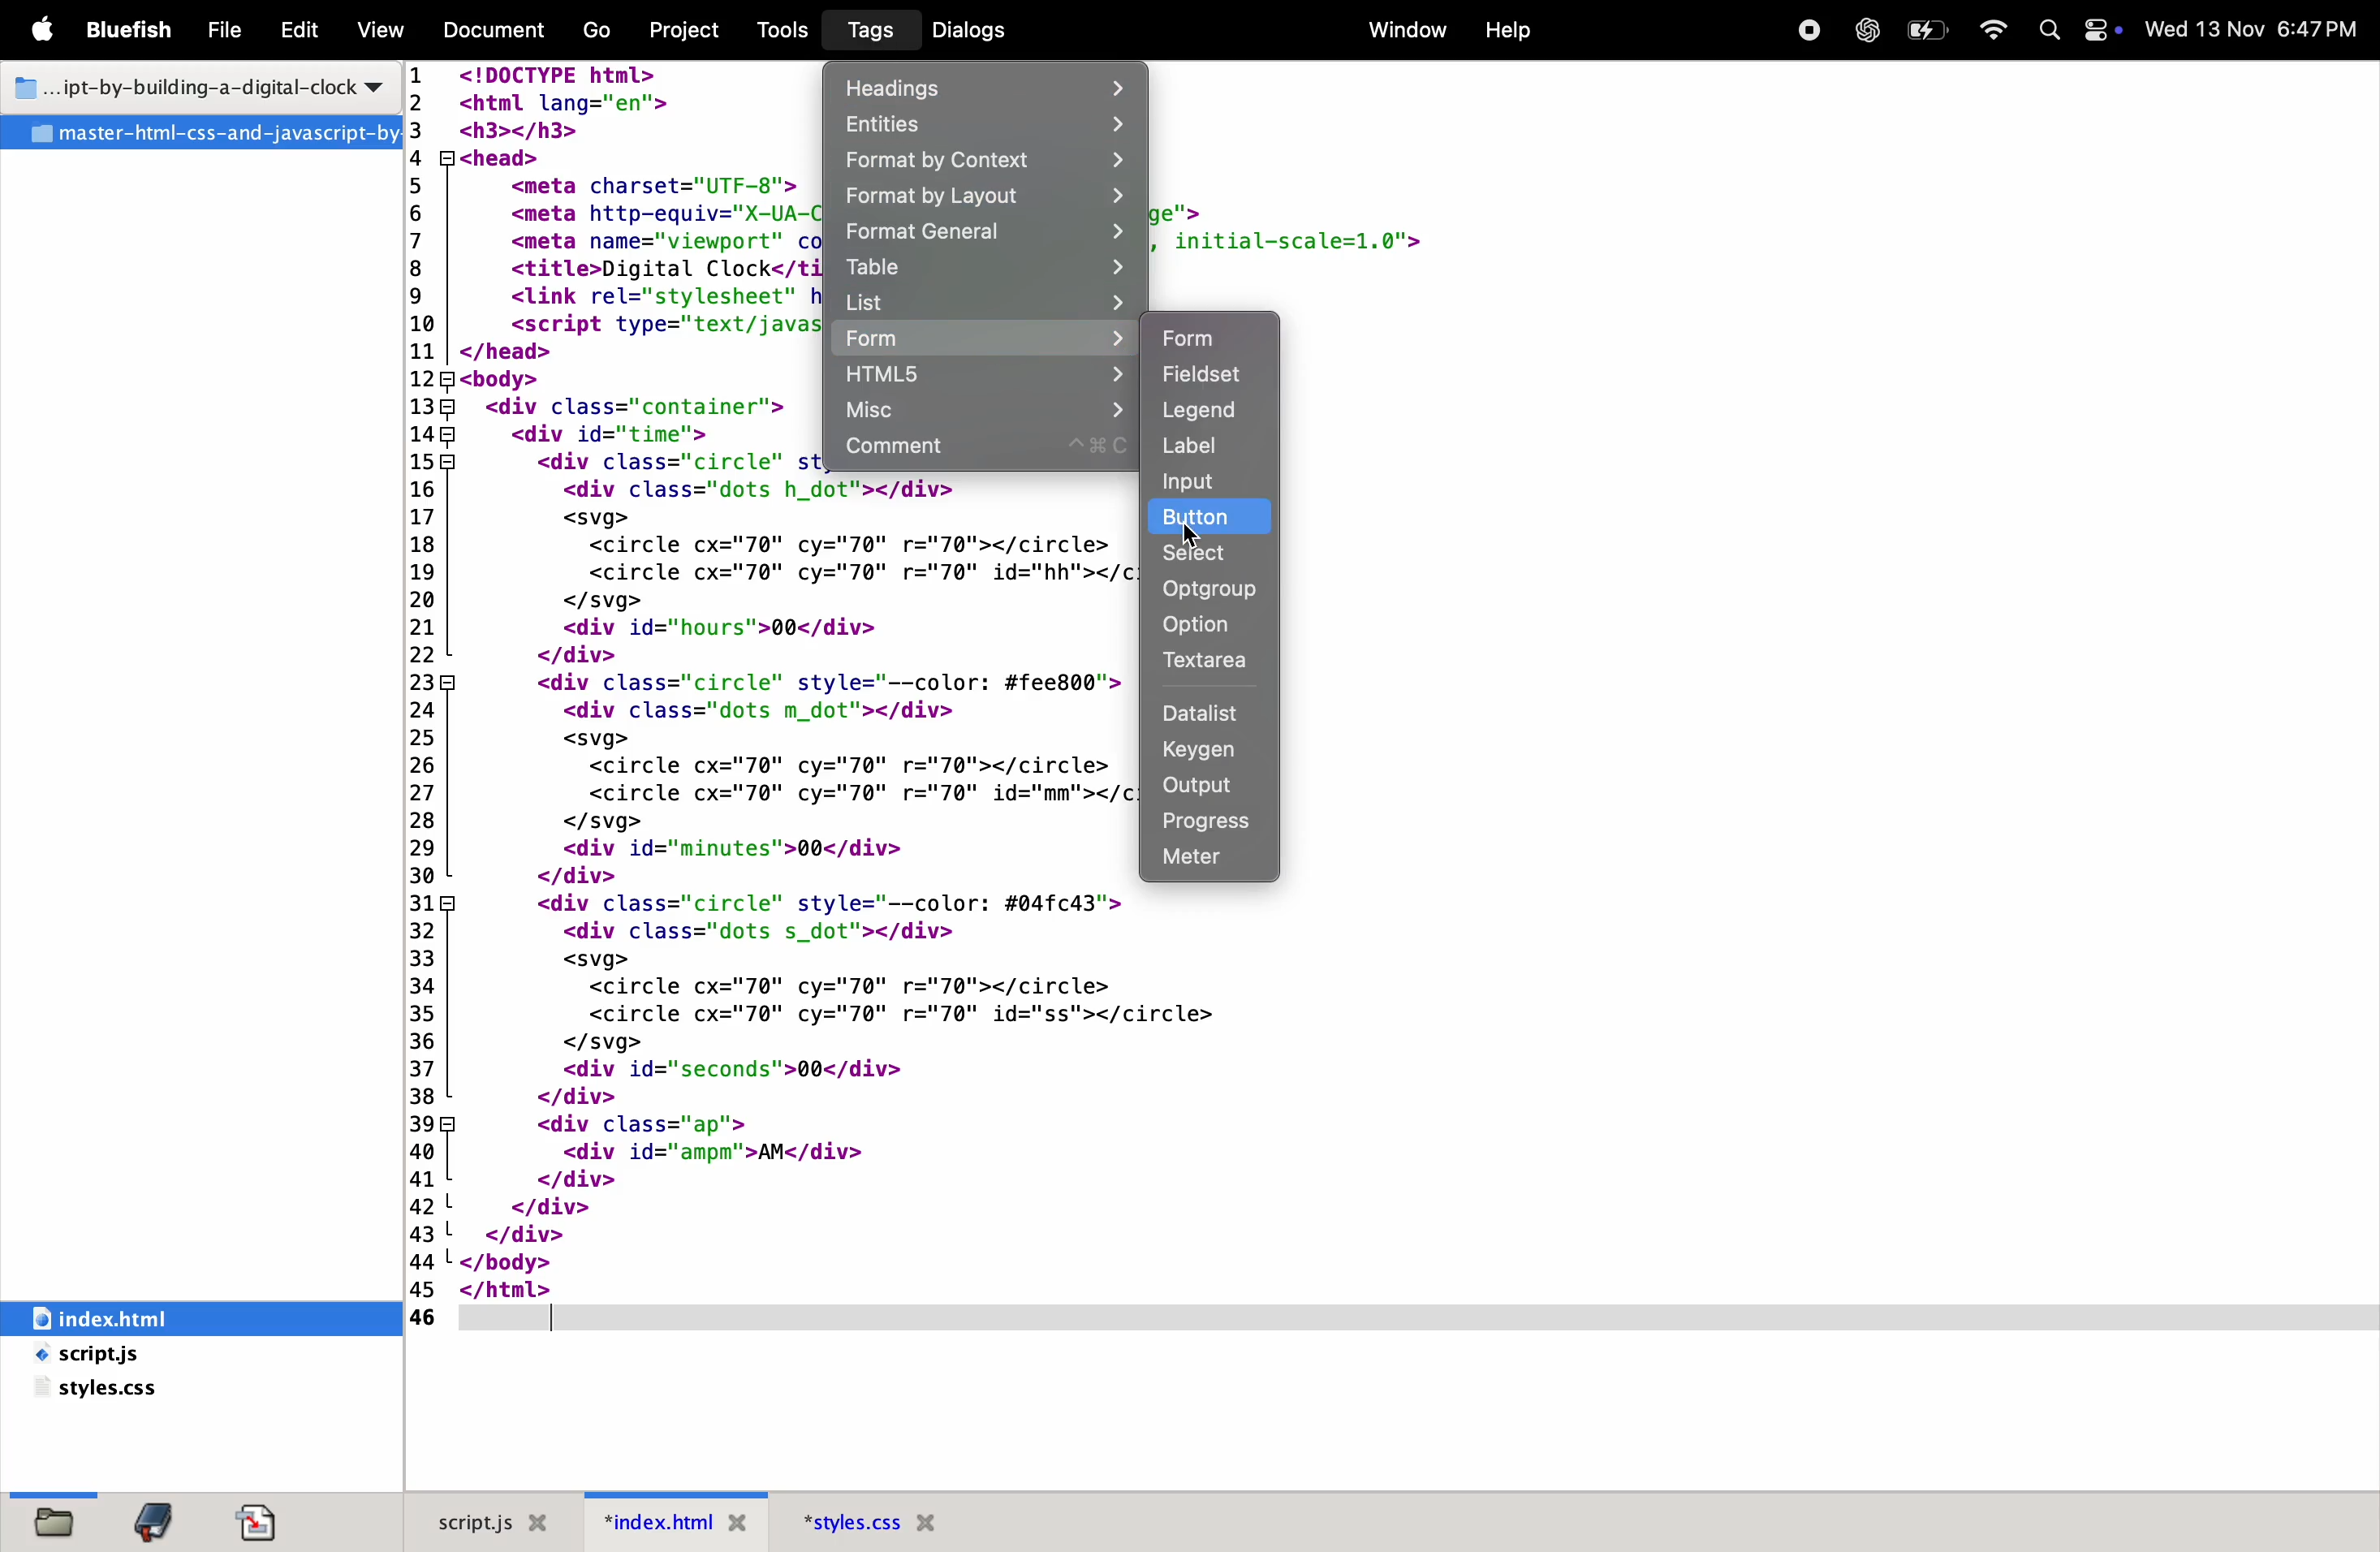  I want to click on option, so click(1198, 629).